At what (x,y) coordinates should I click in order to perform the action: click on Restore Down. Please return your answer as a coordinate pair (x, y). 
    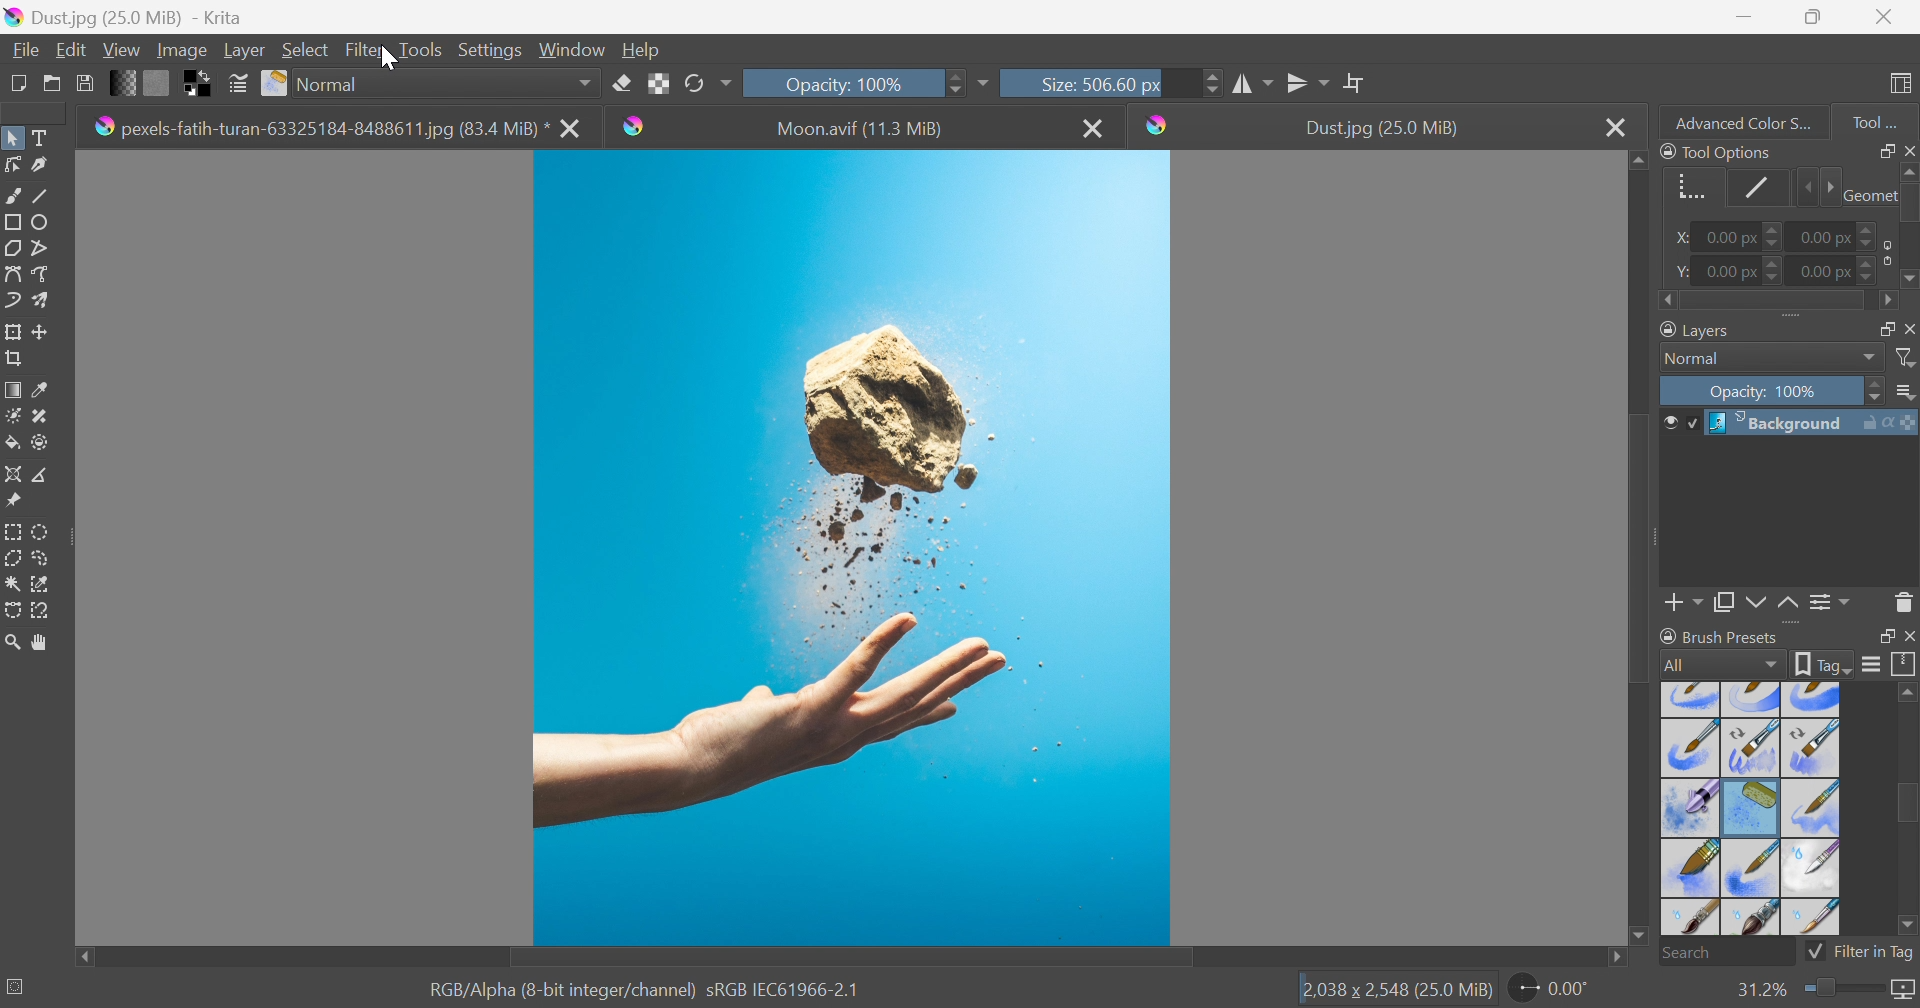
    Looking at the image, I should click on (1813, 17).